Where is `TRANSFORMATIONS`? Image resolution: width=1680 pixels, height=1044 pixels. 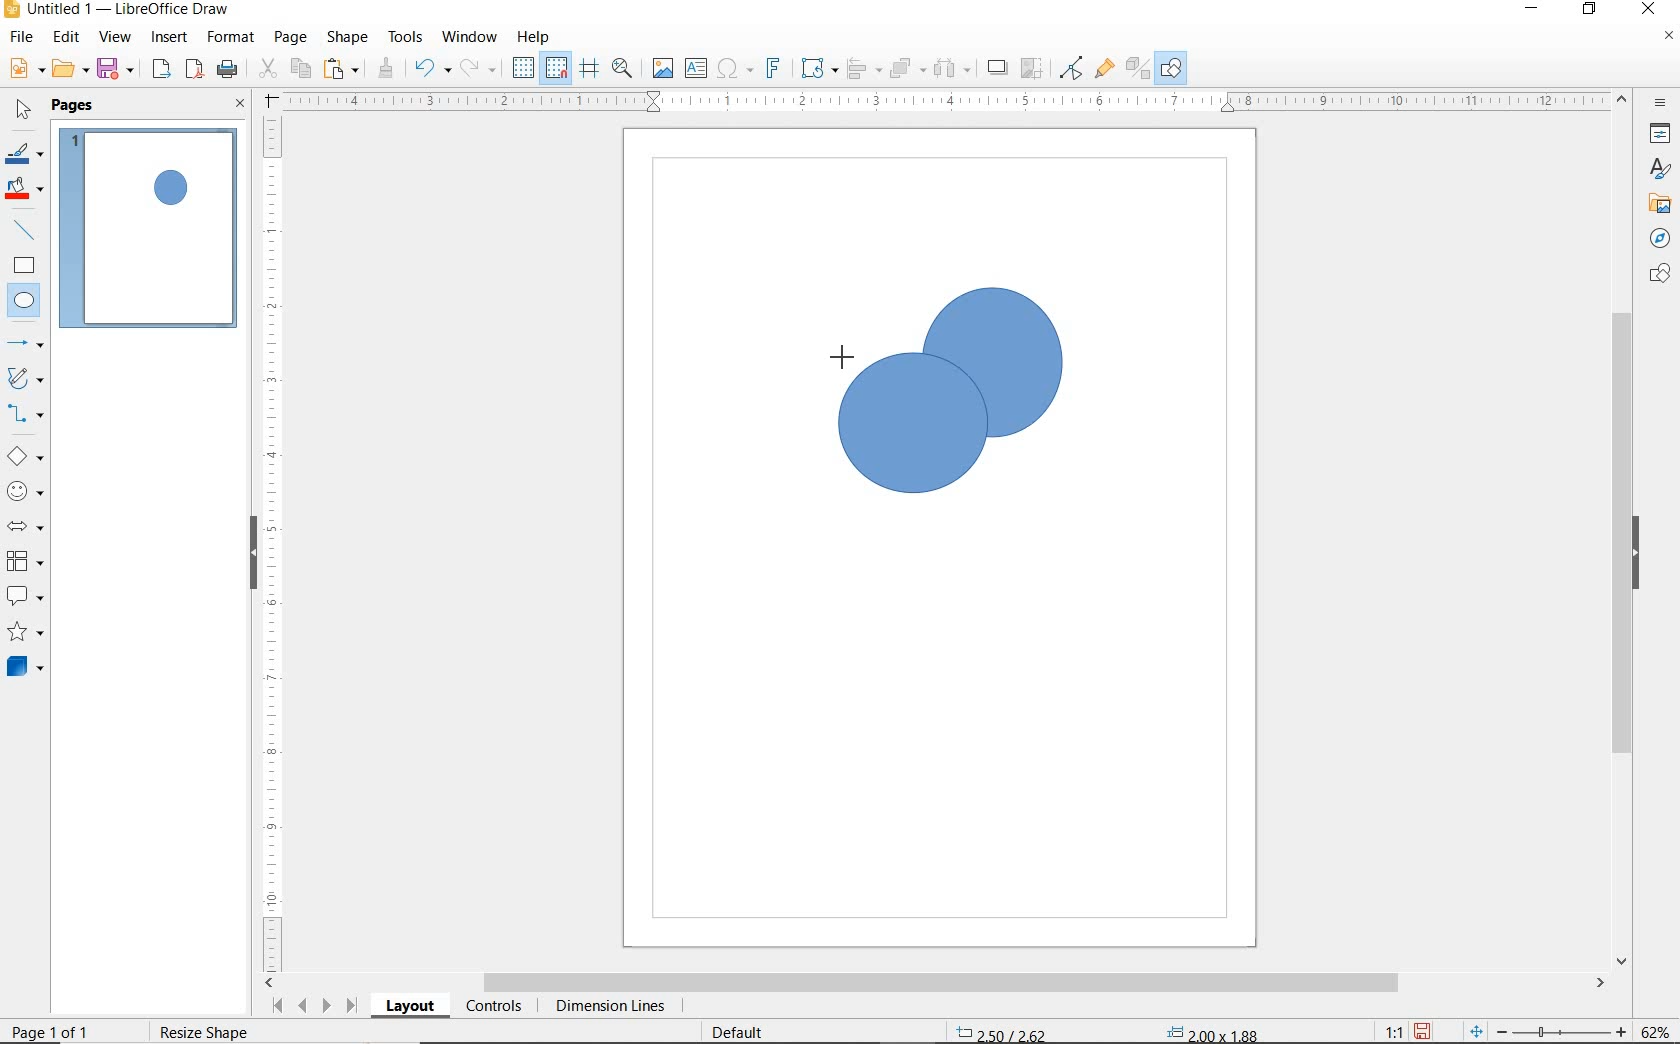
TRANSFORMATIONS is located at coordinates (816, 68).